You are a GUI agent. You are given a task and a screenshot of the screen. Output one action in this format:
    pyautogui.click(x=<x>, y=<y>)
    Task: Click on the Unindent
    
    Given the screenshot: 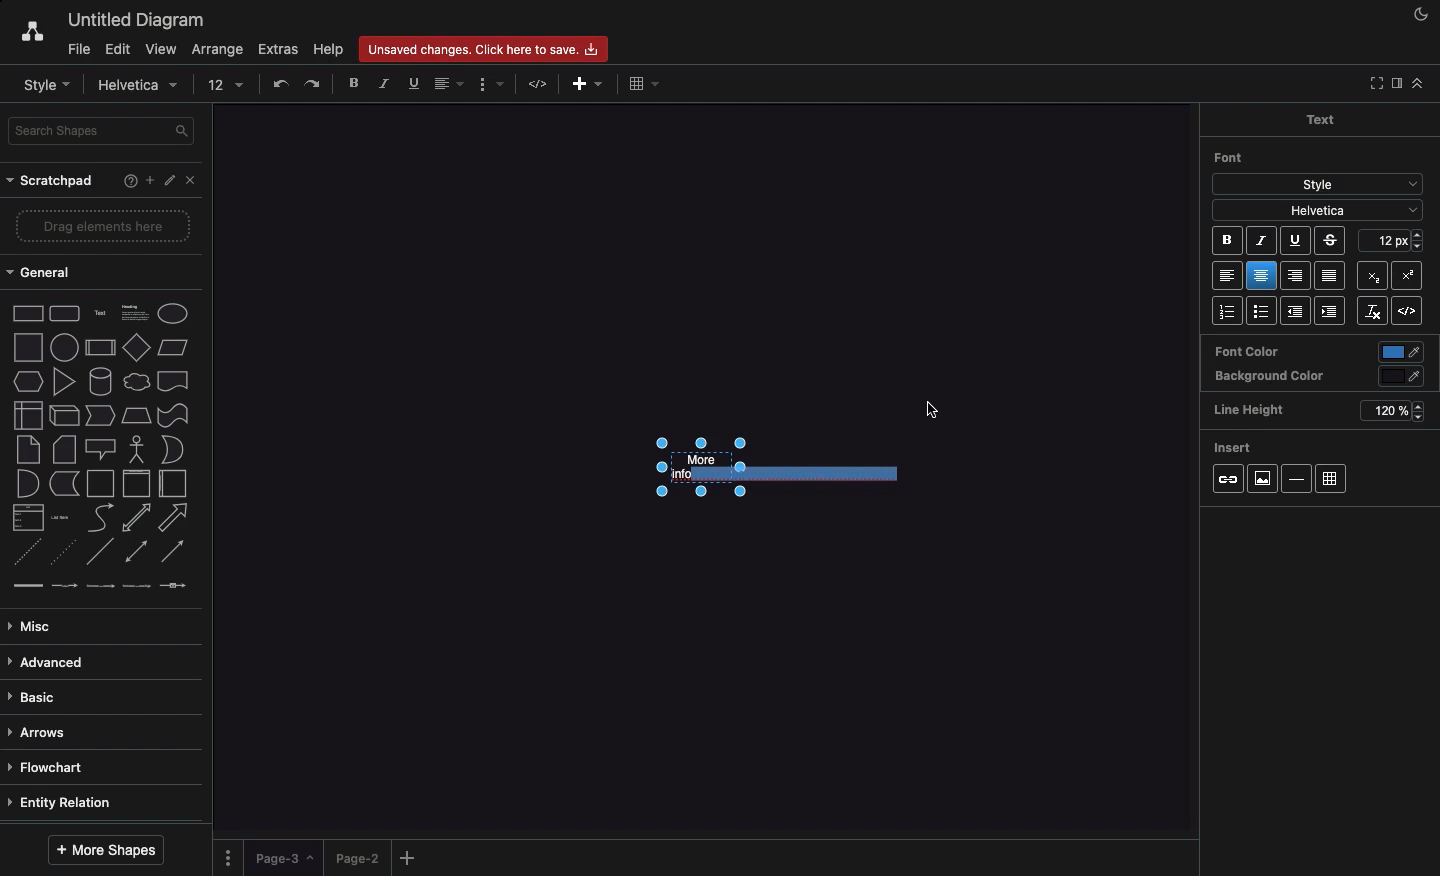 What is the action you would take?
    pyautogui.click(x=1298, y=311)
    